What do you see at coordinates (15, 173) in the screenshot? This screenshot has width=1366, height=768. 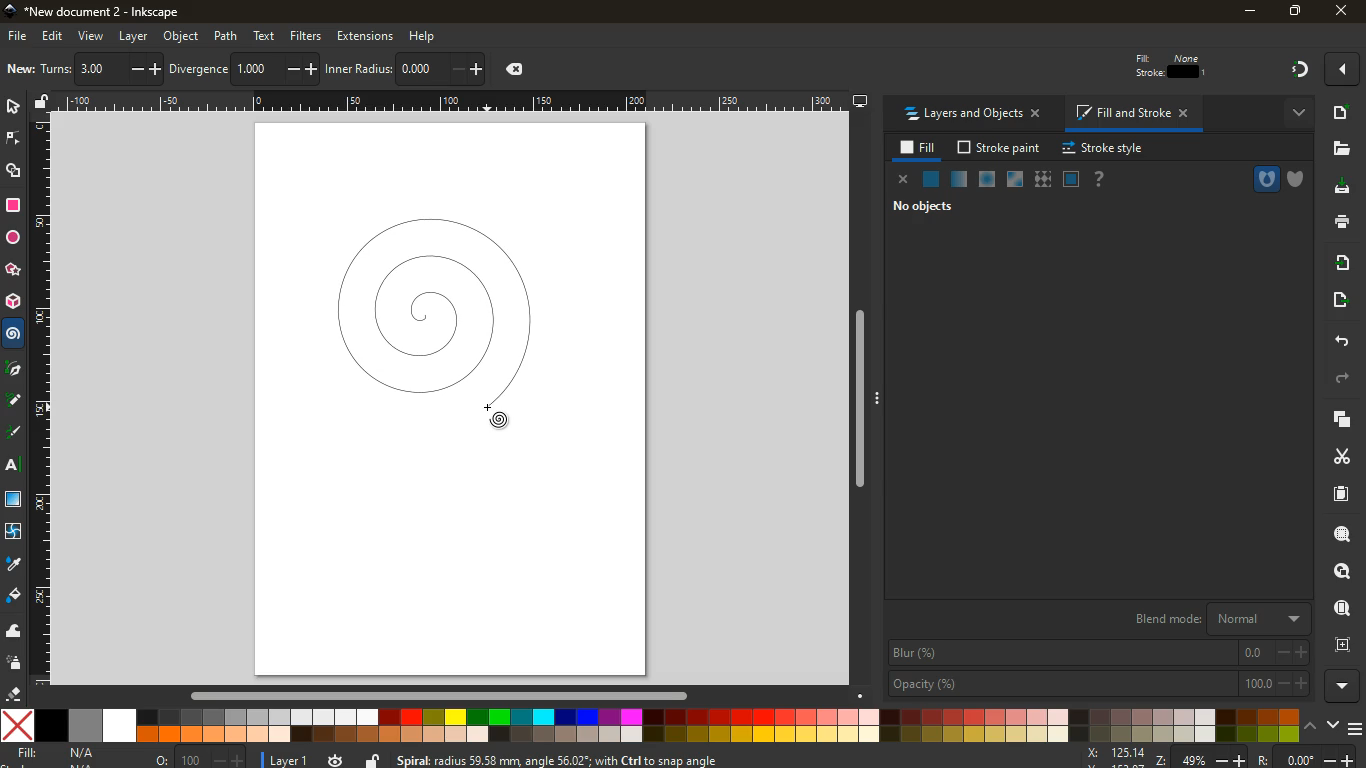 I see `shape` at bounding box center [15, 173].